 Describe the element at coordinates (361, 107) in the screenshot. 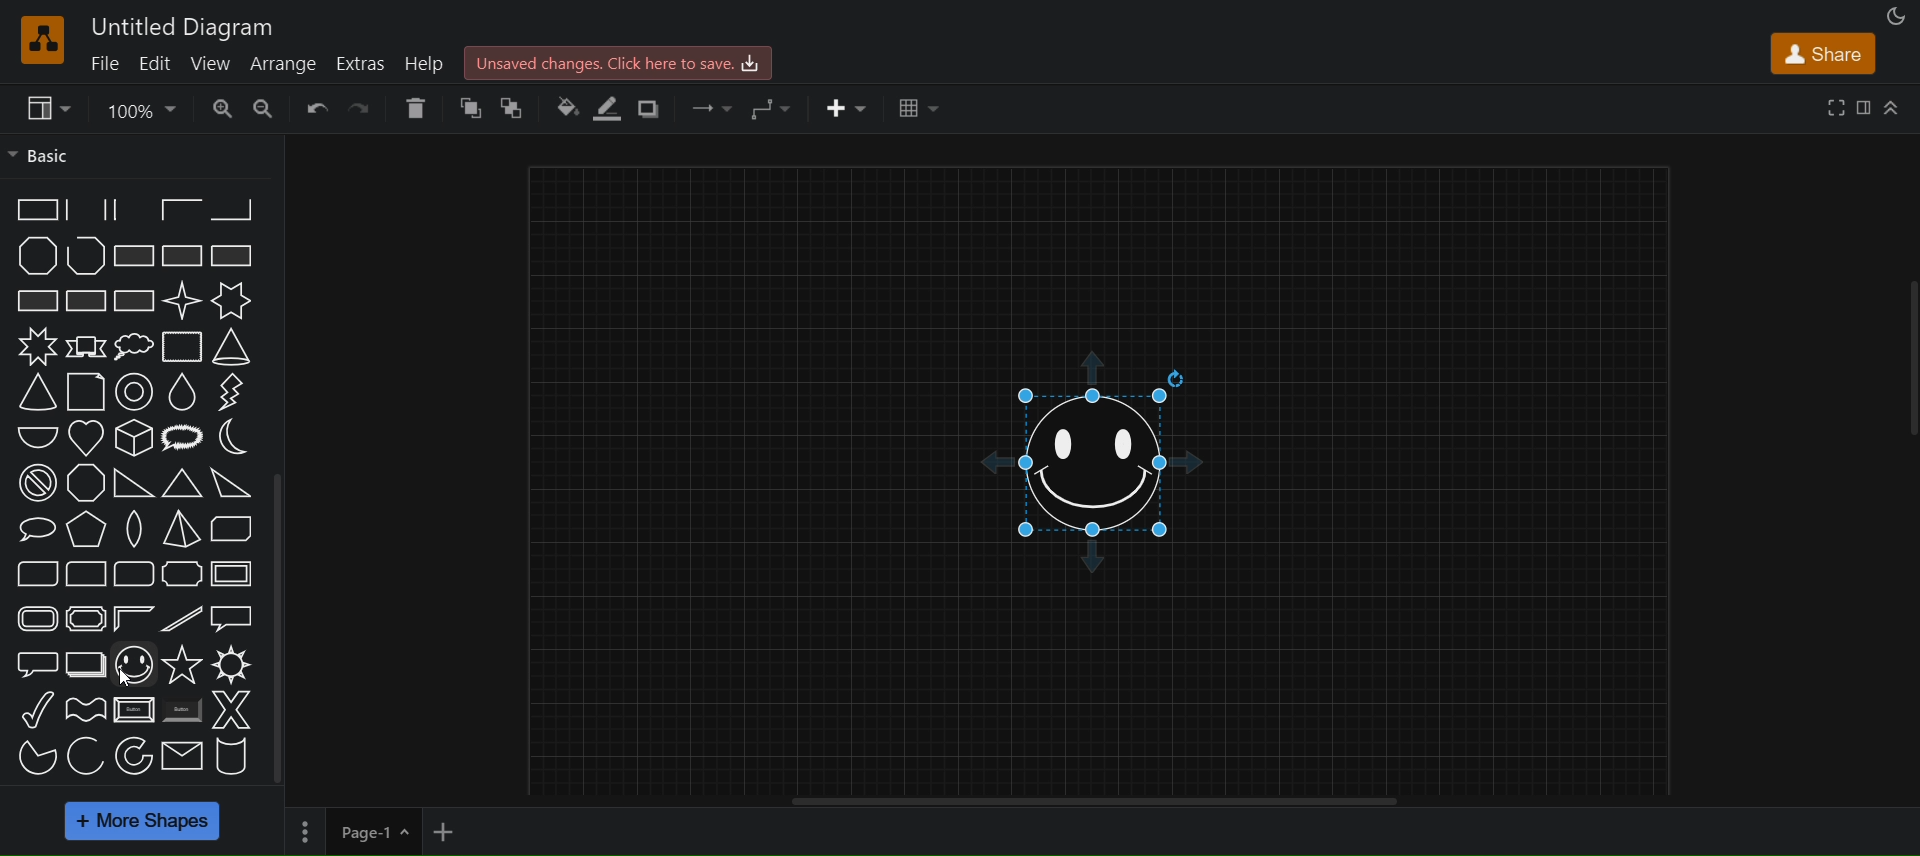

I see `redo` at that location.